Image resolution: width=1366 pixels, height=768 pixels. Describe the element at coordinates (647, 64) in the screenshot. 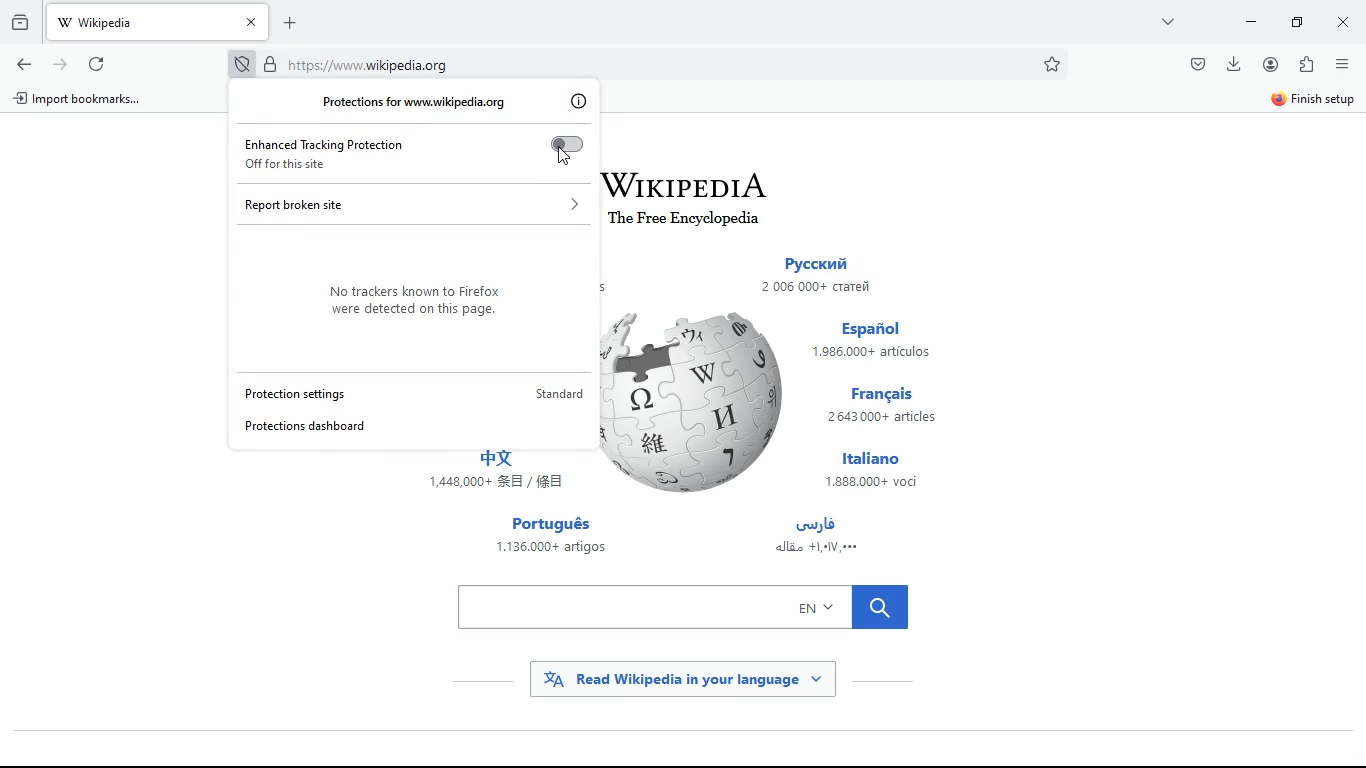

I see `Search bar` at that location.